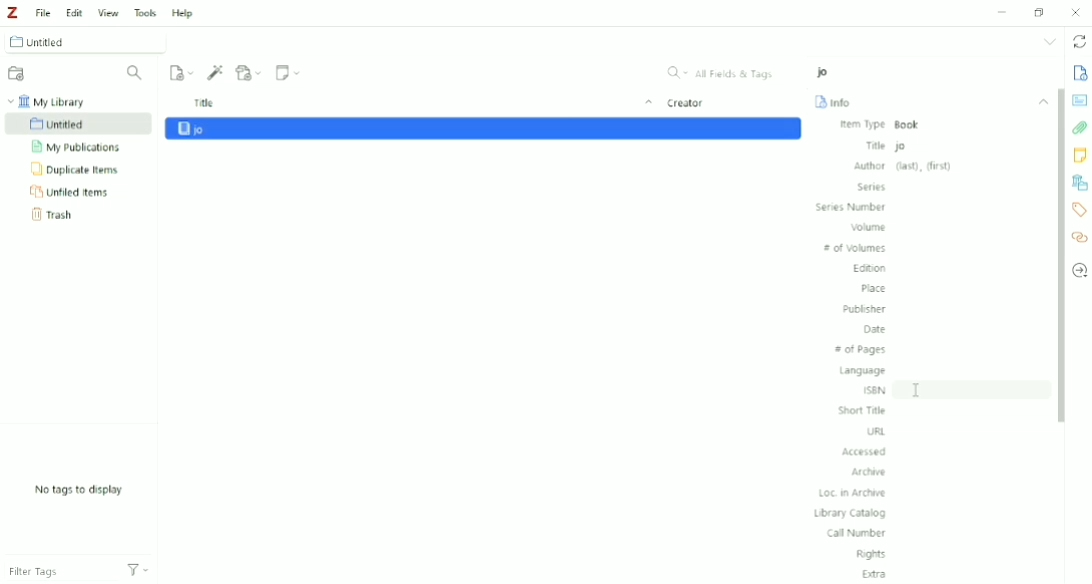 The width and height of the screenshot is (1092, 584). I want to click on Author, so click(904, 166).